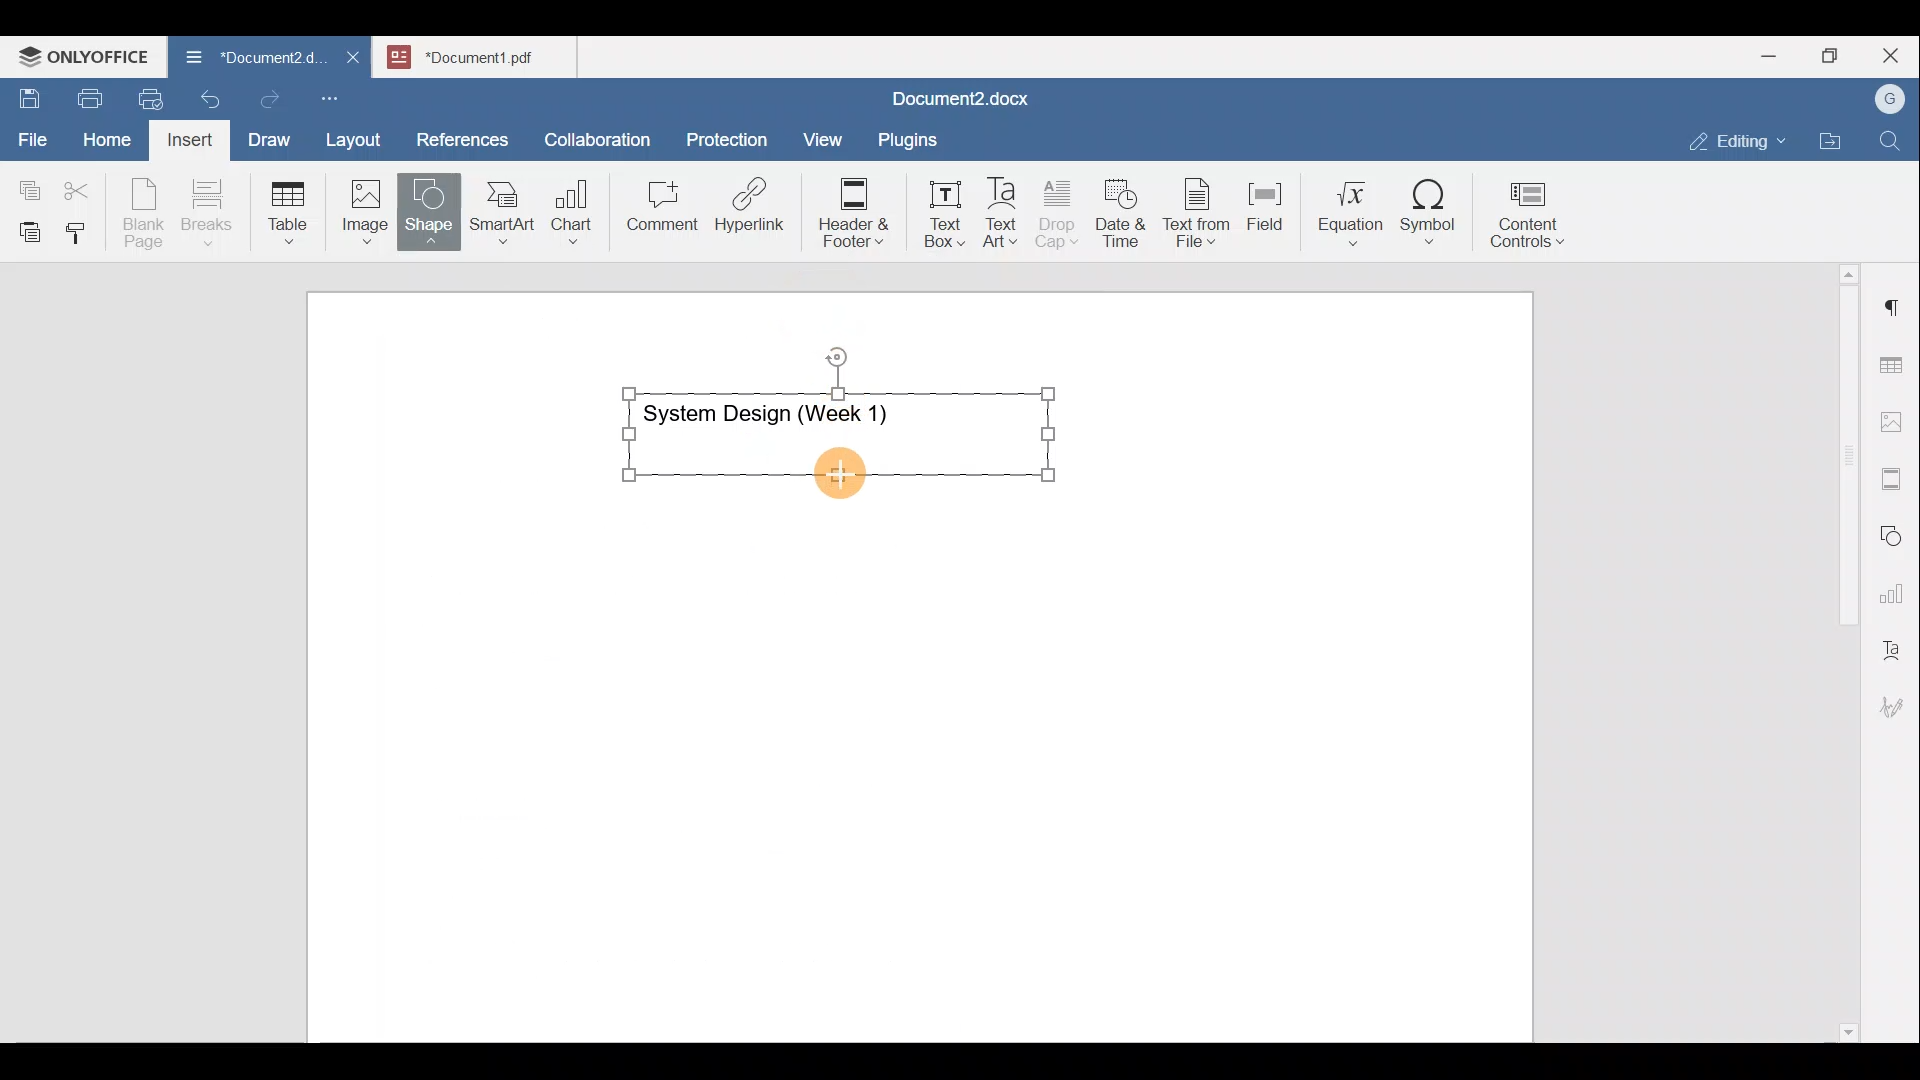  I want to click on Header & footer, so click(847, 211).